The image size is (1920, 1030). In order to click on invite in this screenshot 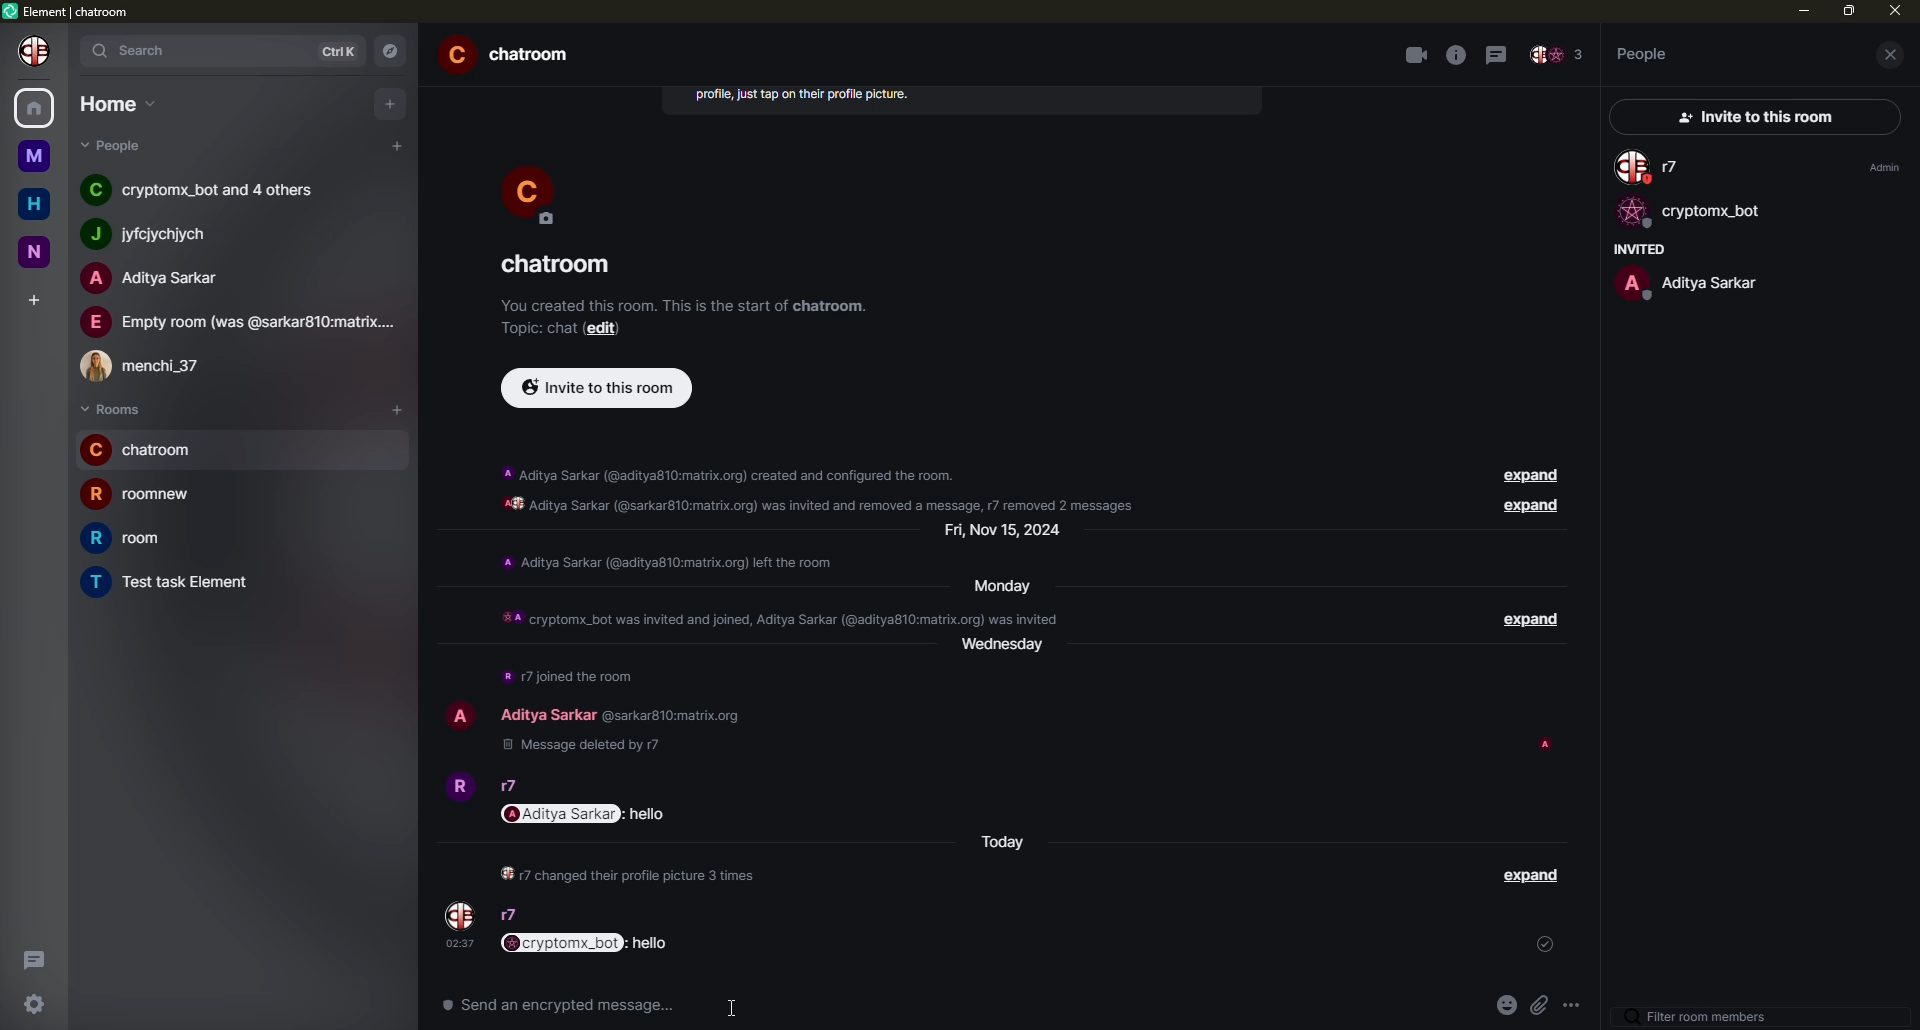, I will do `click(1748, 118)`.